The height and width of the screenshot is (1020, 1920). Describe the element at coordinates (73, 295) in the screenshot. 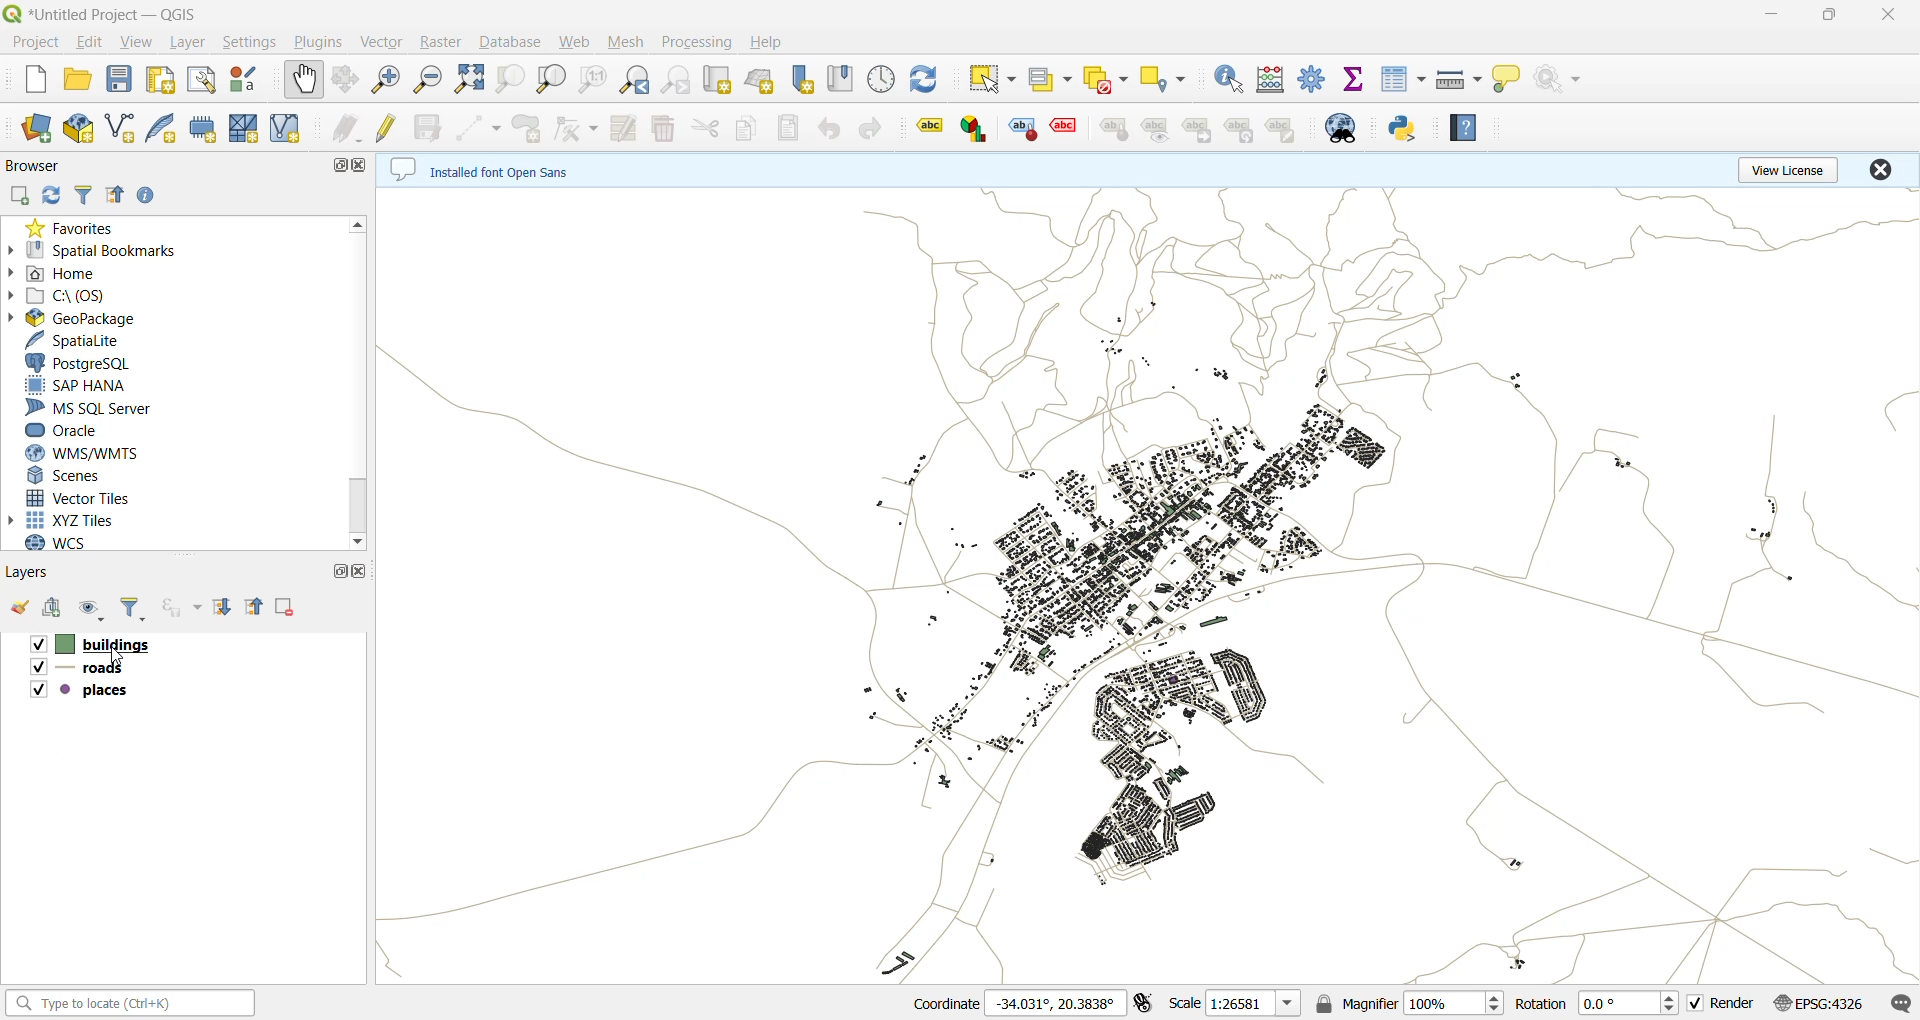

I see `c\:os` at that location.